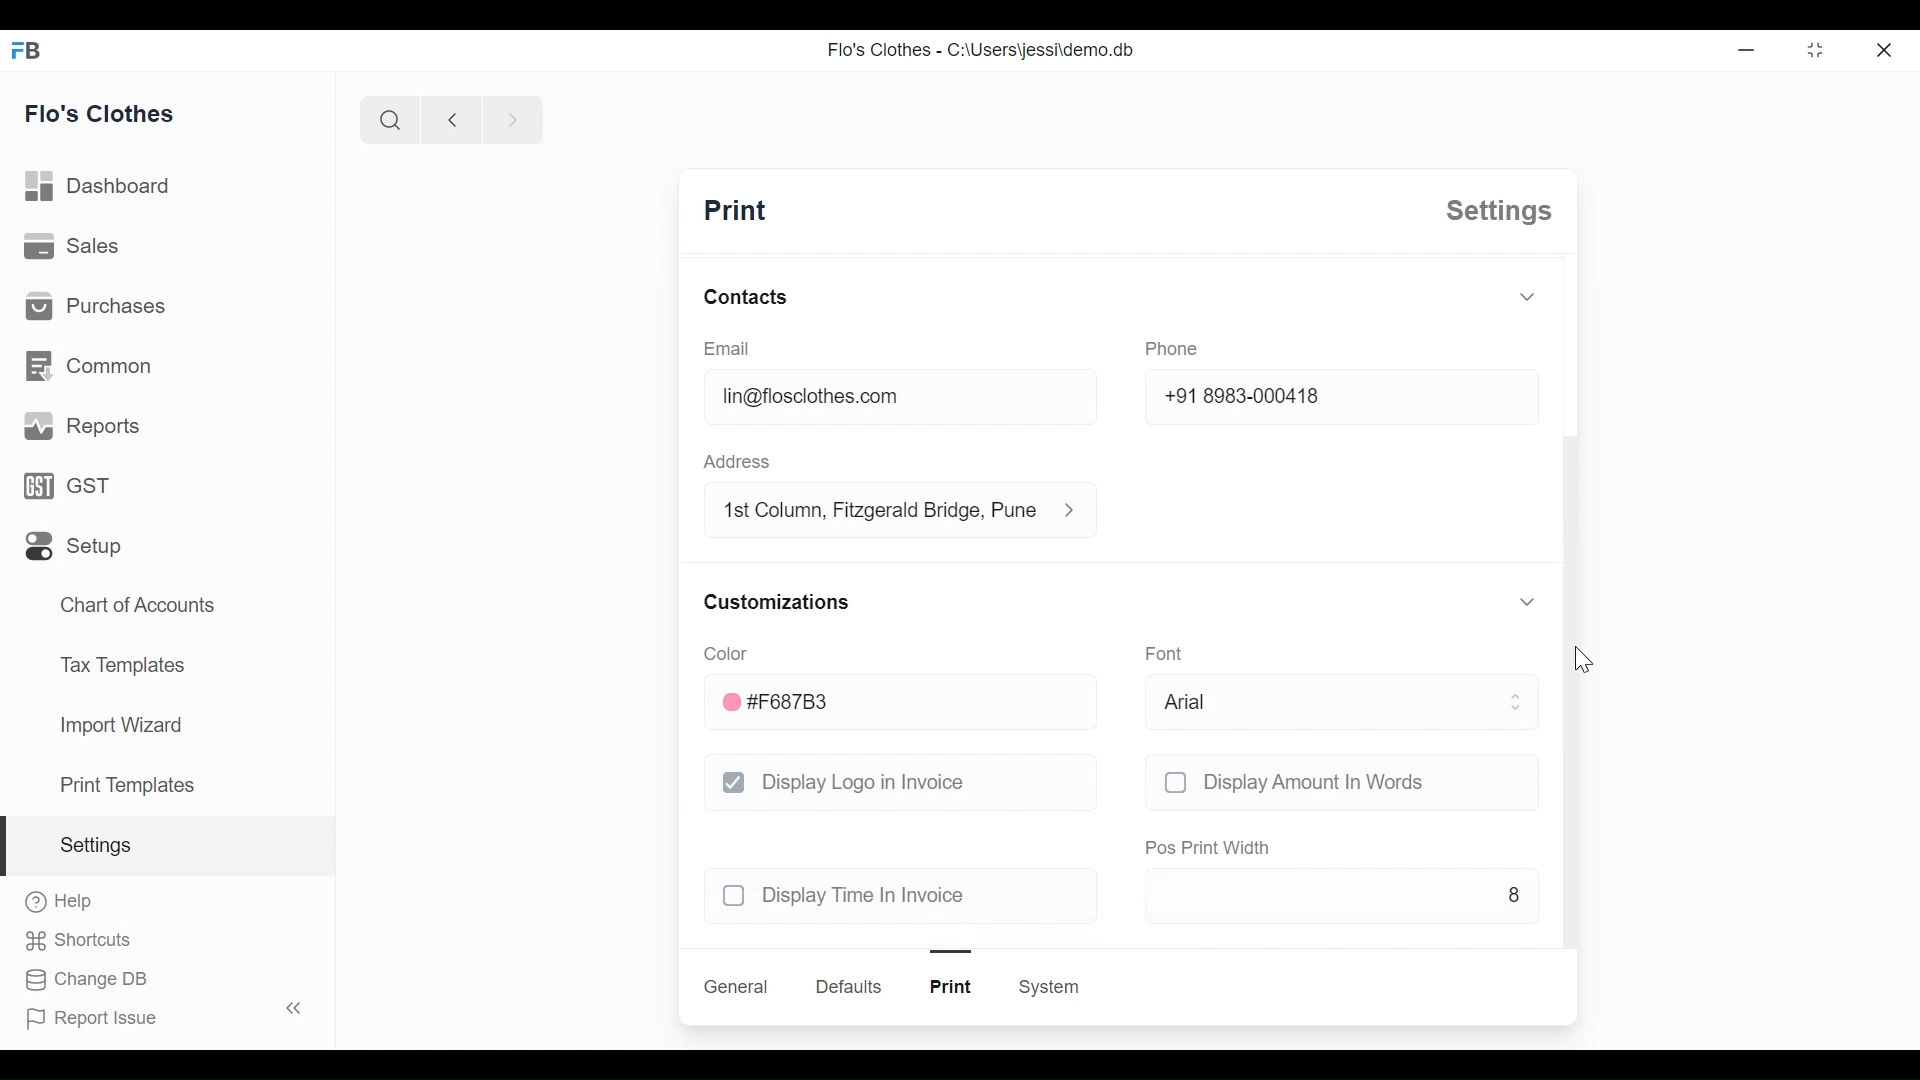  I want to click on #F687B3, so click(904, 702).